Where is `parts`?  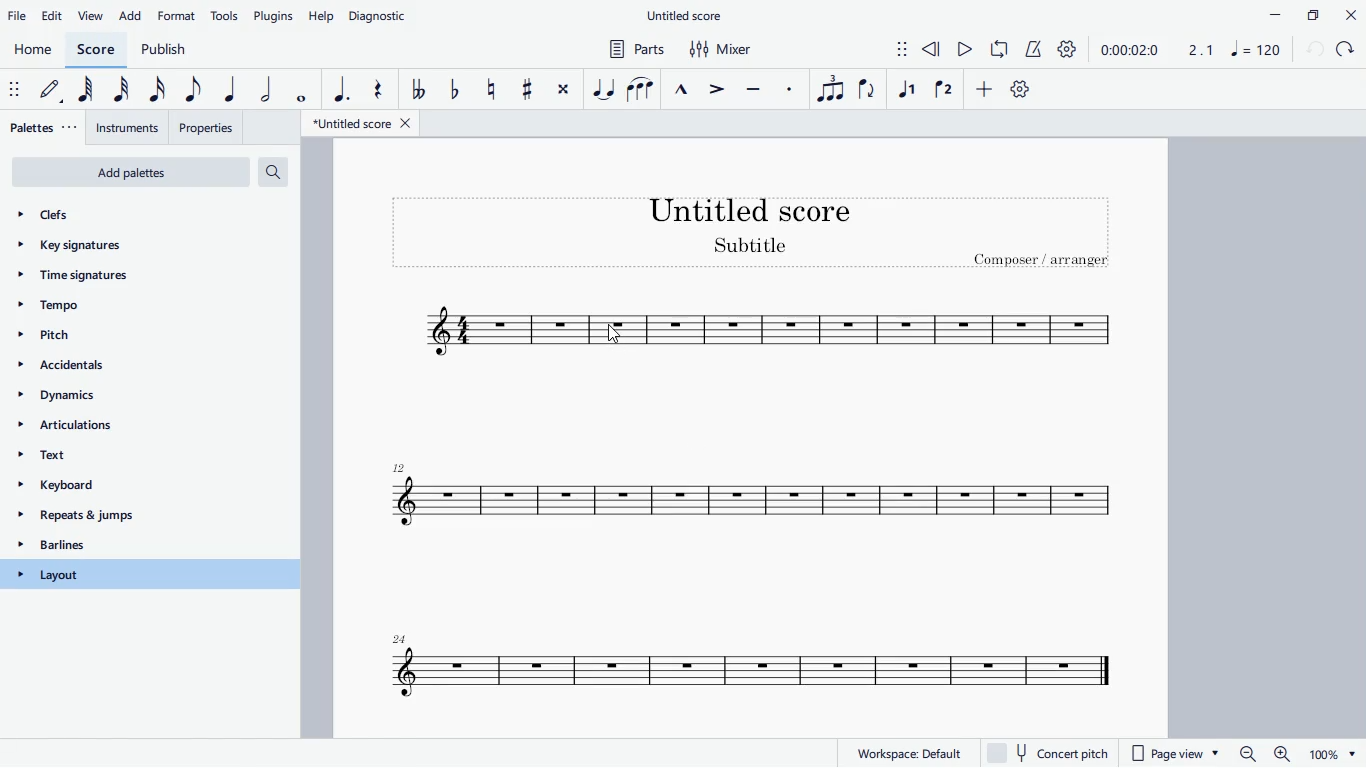
parts is located at coordinates (633, 51).